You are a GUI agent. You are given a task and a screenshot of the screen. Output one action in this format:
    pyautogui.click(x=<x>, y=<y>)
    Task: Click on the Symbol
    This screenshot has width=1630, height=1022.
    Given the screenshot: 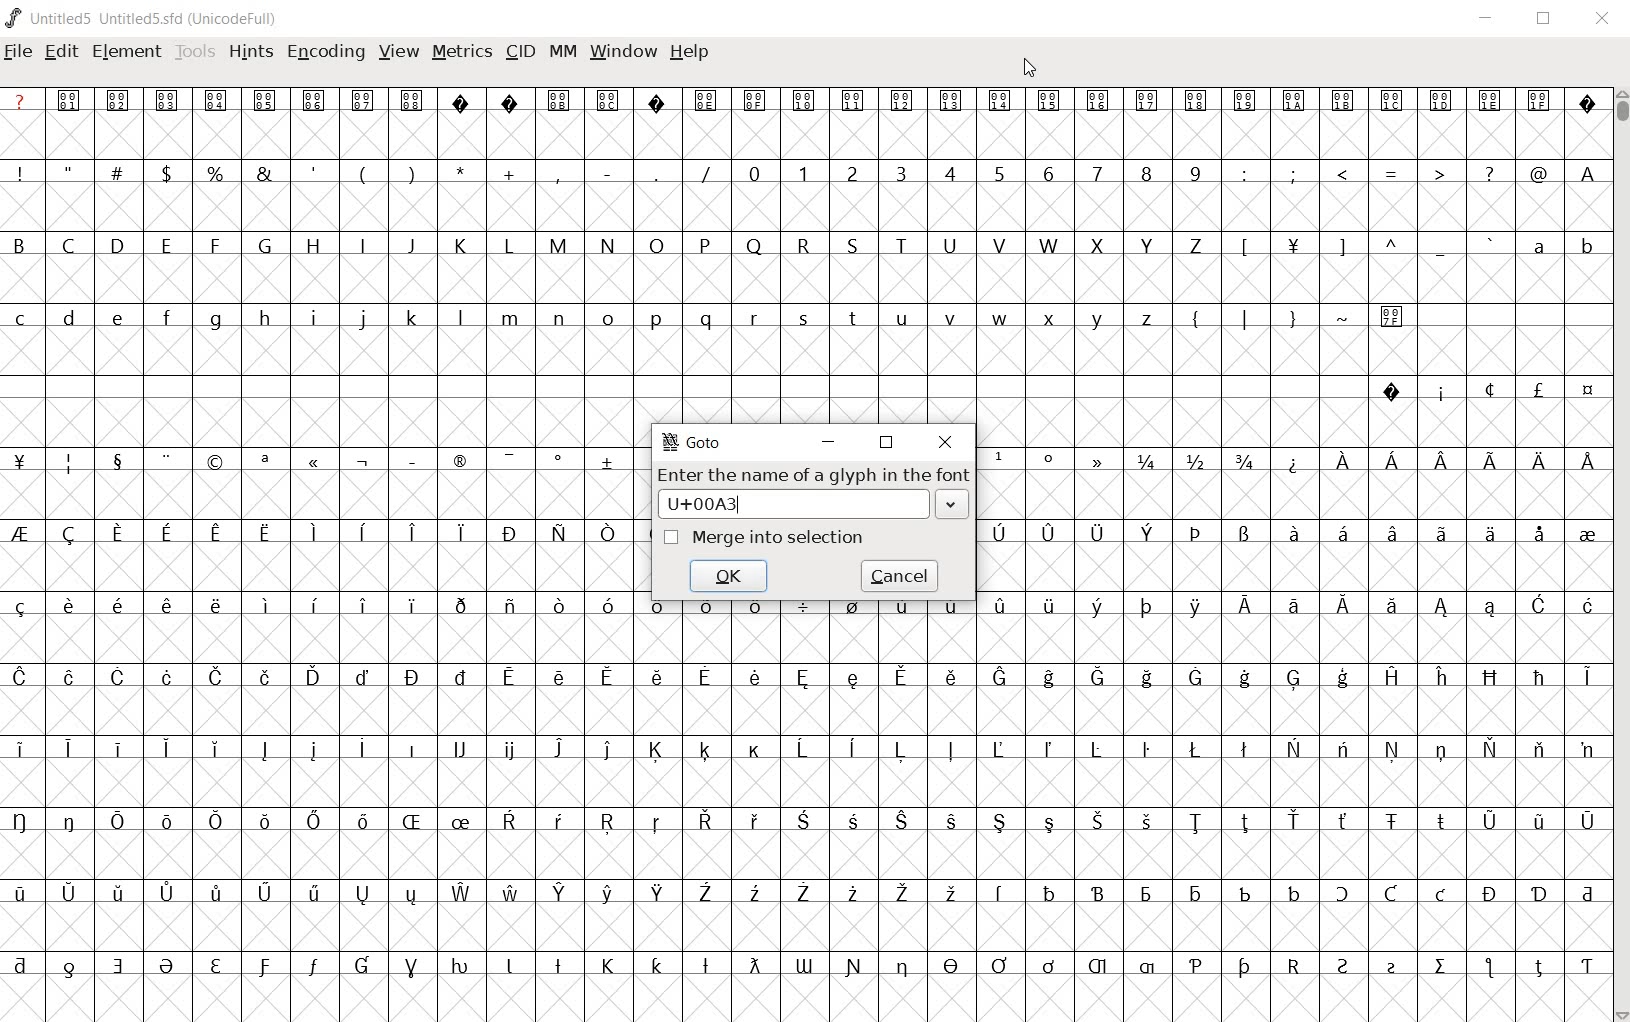 What is the action you would take?
    pyautogui.click(x=216, y=535)
    